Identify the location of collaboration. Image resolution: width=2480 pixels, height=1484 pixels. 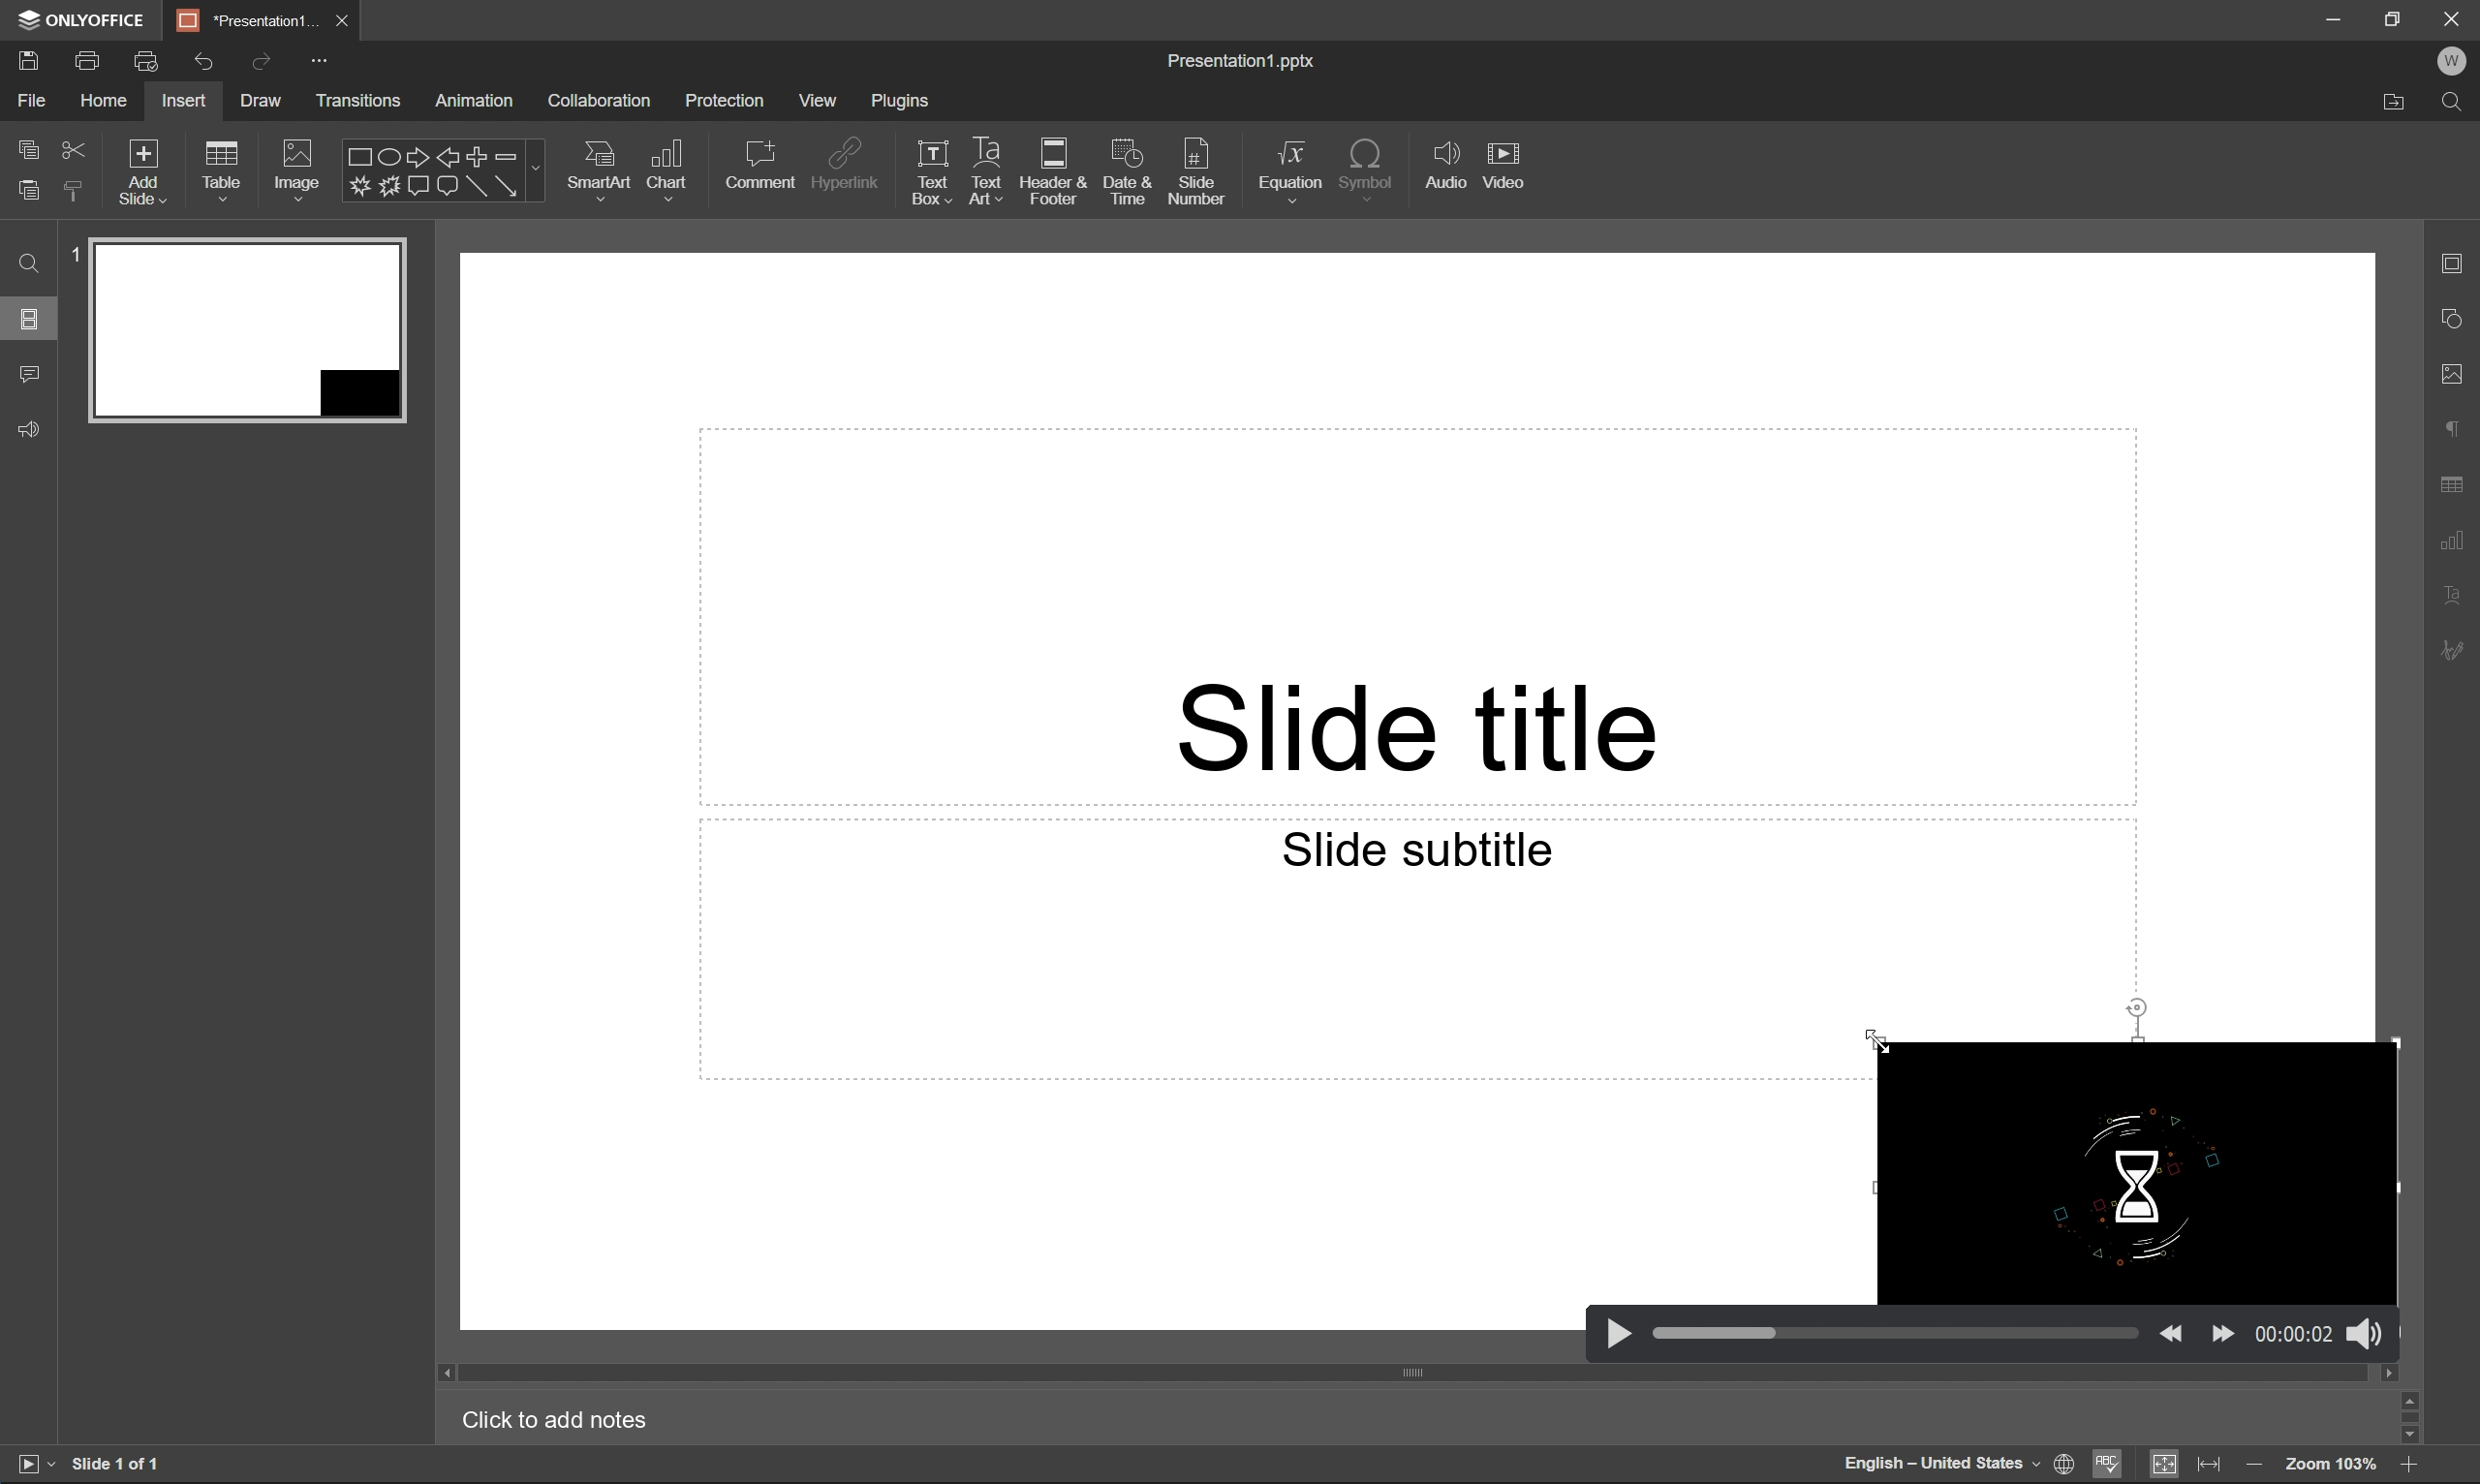
(603, 100).